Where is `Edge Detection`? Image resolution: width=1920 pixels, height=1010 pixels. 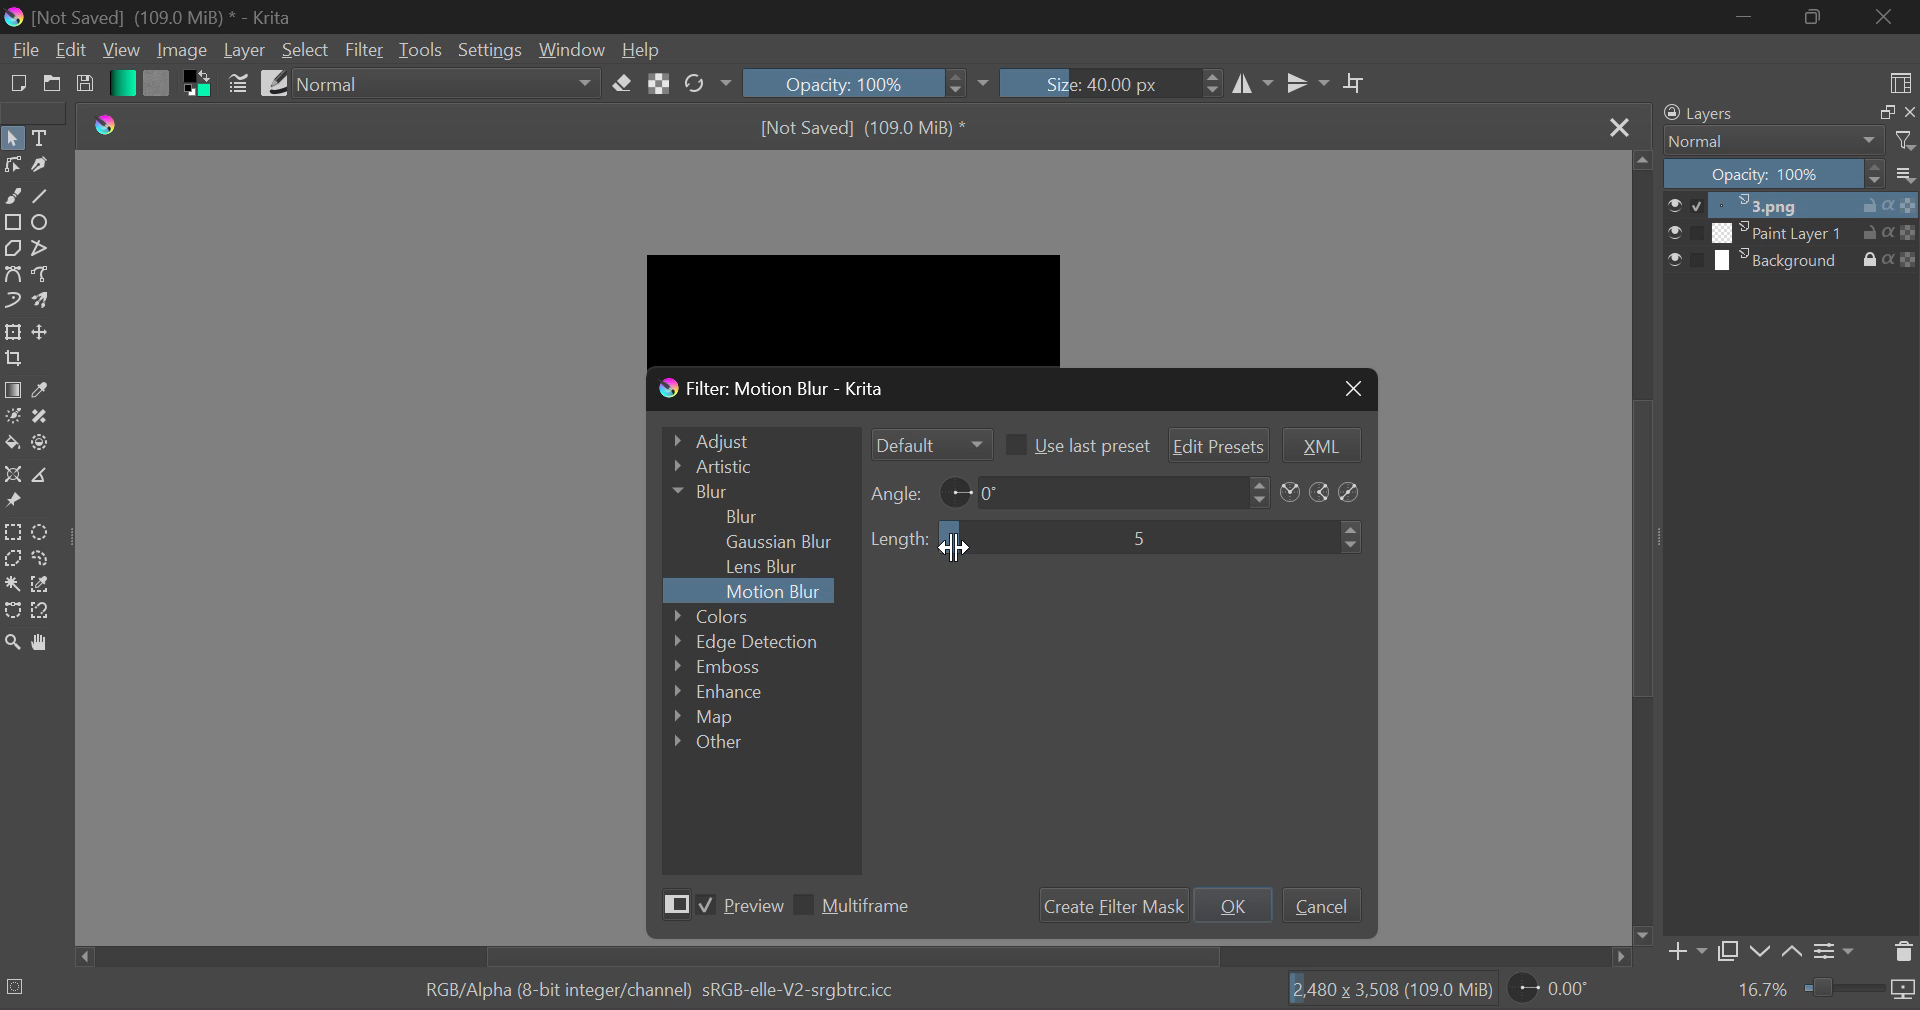
Edge Detection is located at coordinates (748, 641).